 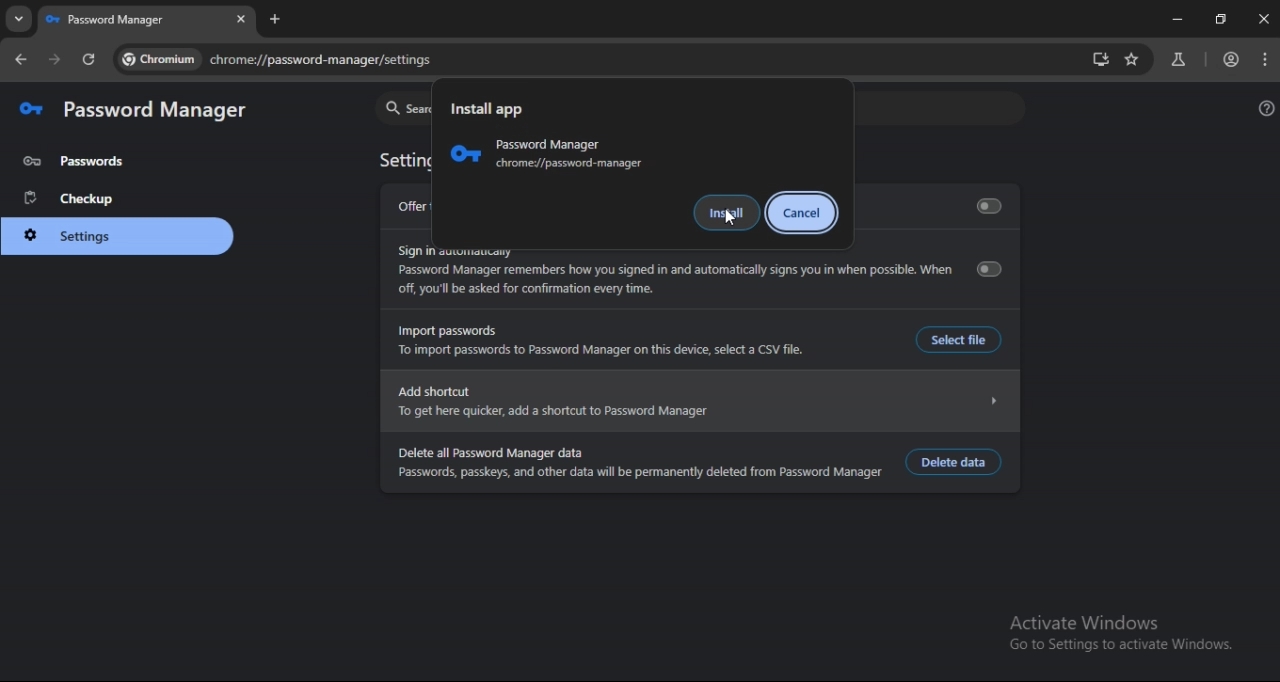 I want to click on account, so click(x=1233, y=59).